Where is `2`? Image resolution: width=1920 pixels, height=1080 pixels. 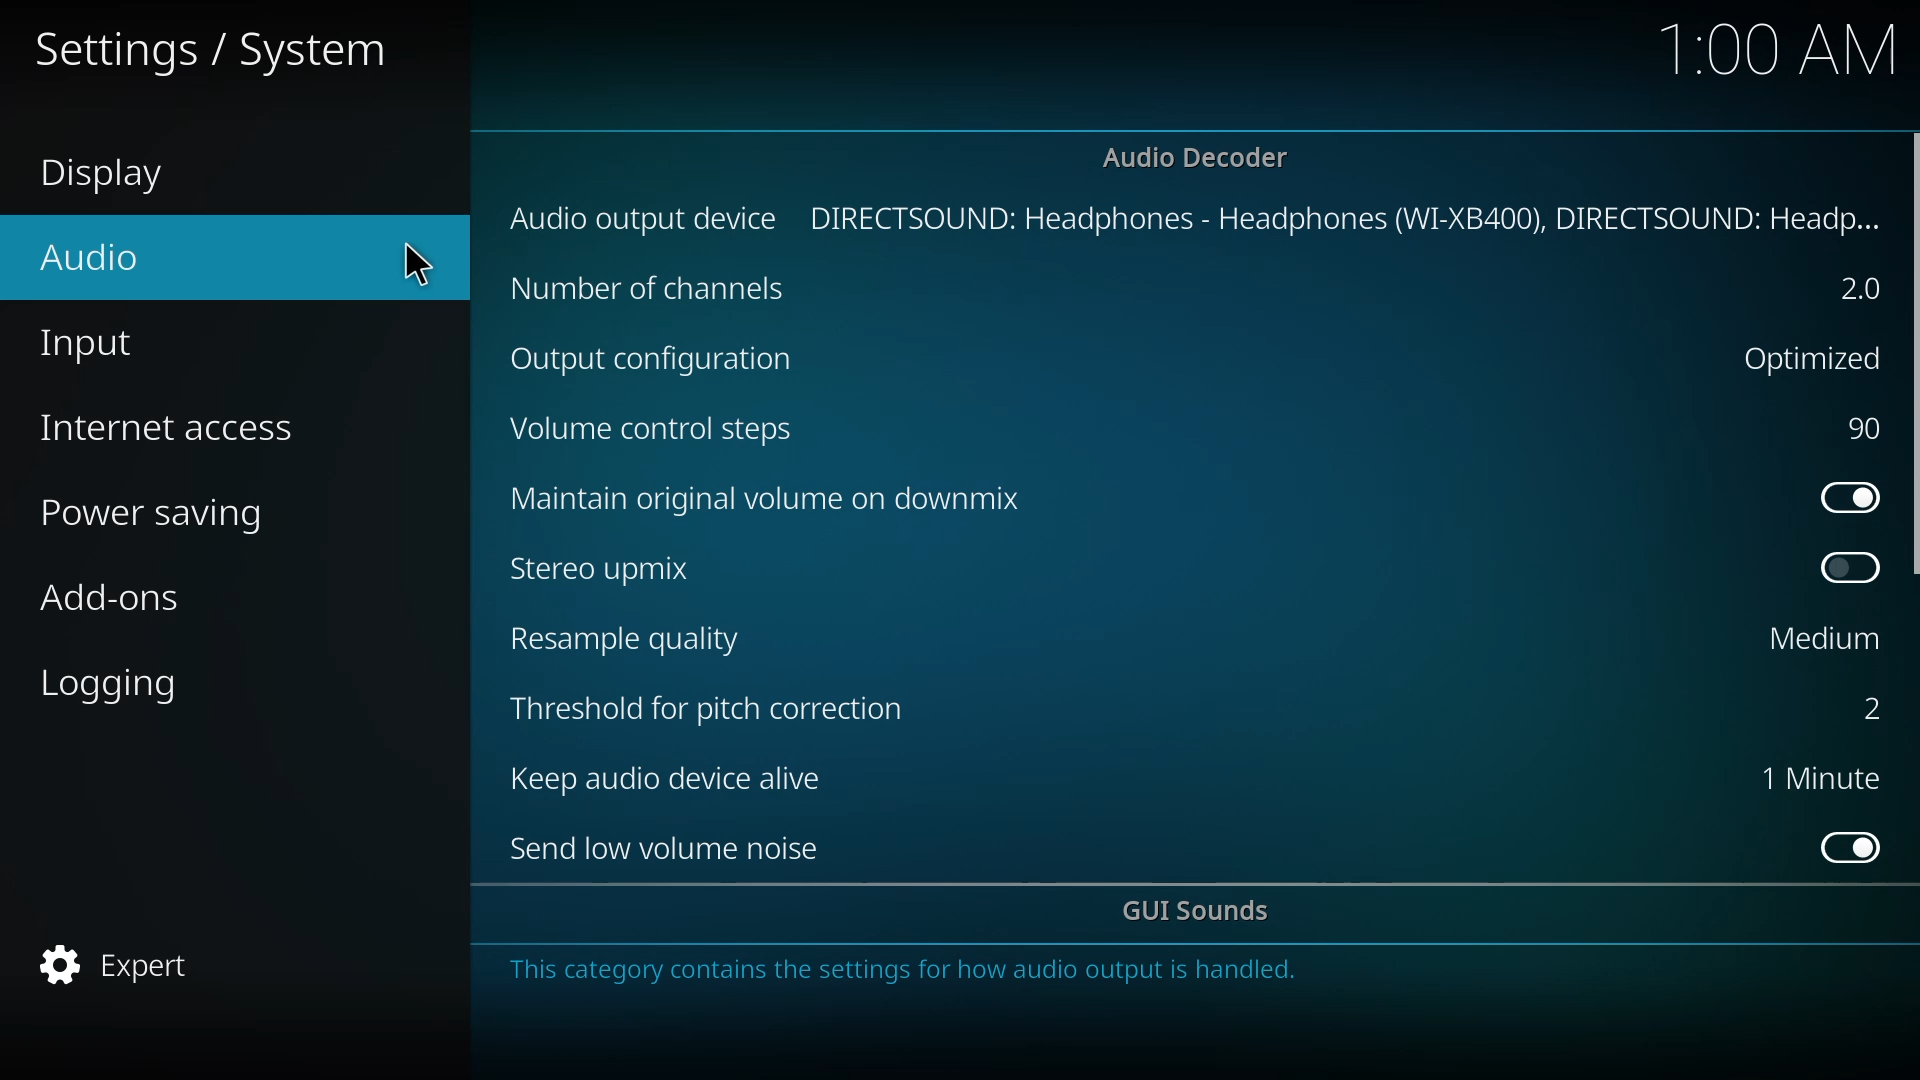 2 is located at coordinates (1858, 289).